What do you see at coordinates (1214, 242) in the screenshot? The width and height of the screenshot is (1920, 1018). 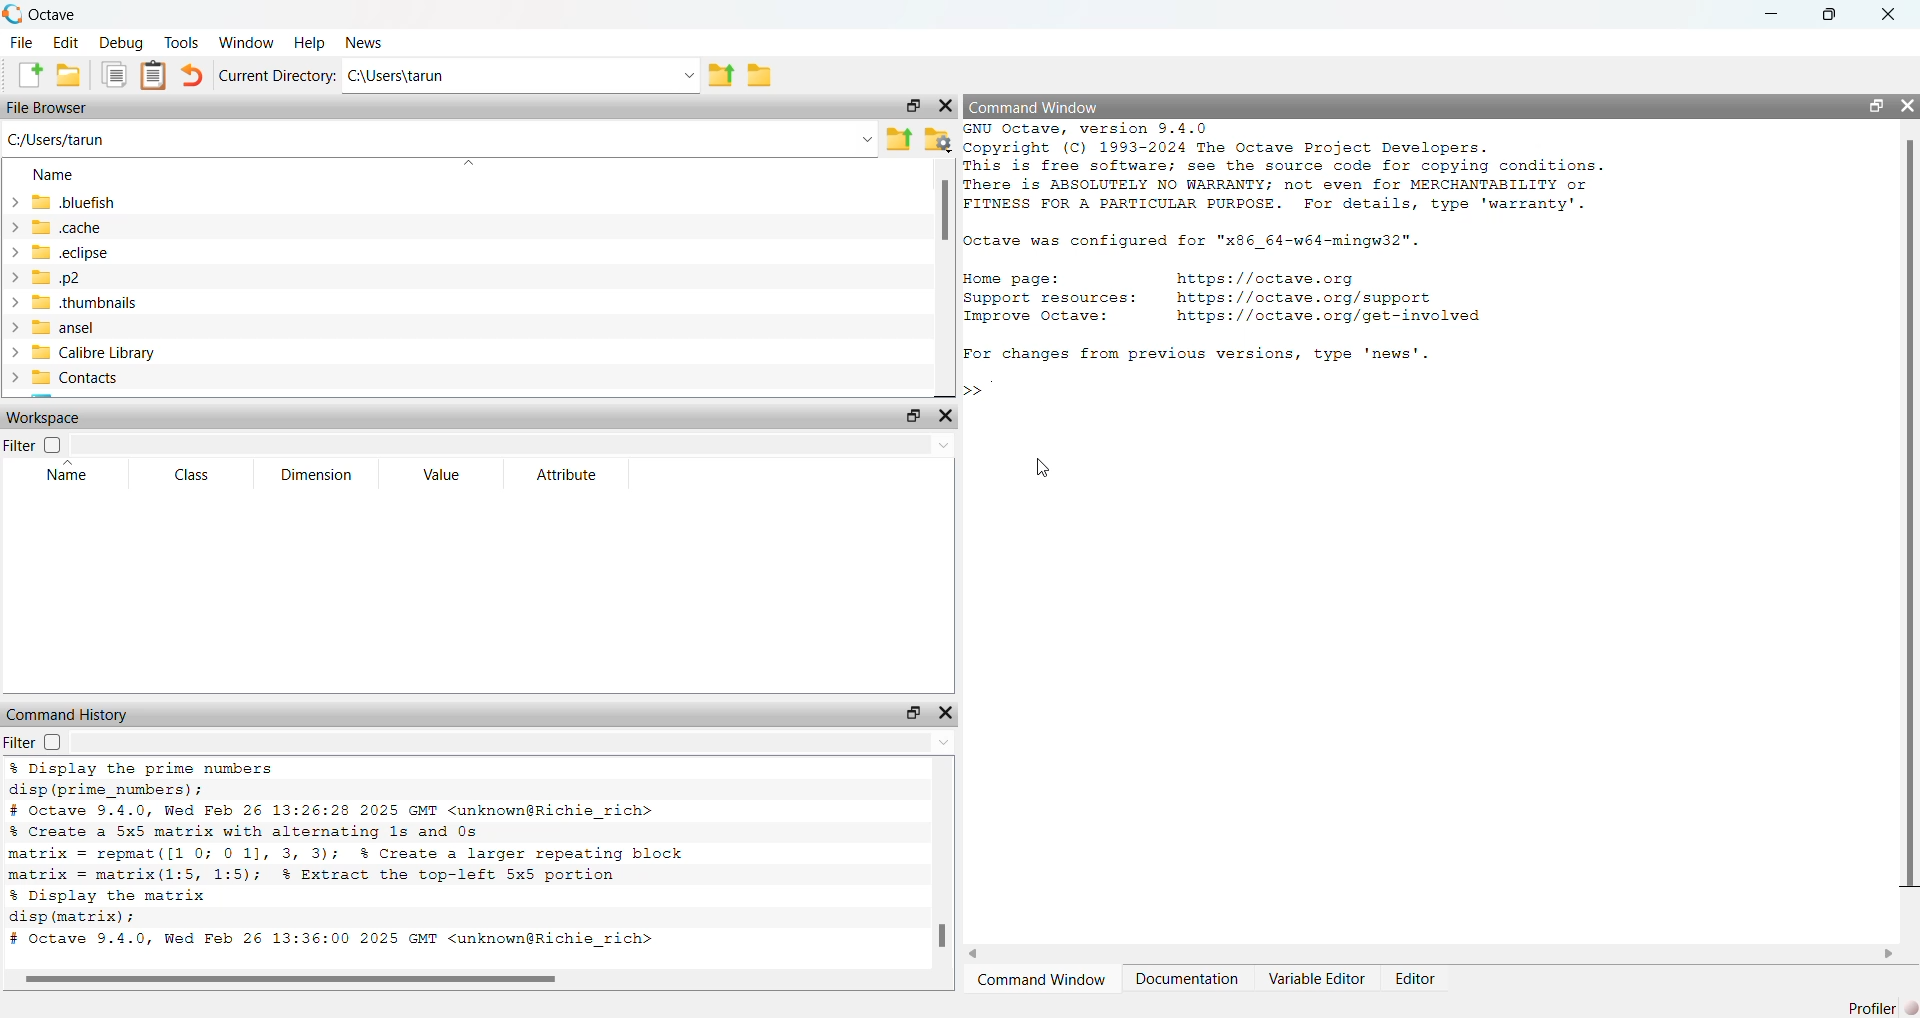 I see `octave configuration` at bounding box center [1214, 242].